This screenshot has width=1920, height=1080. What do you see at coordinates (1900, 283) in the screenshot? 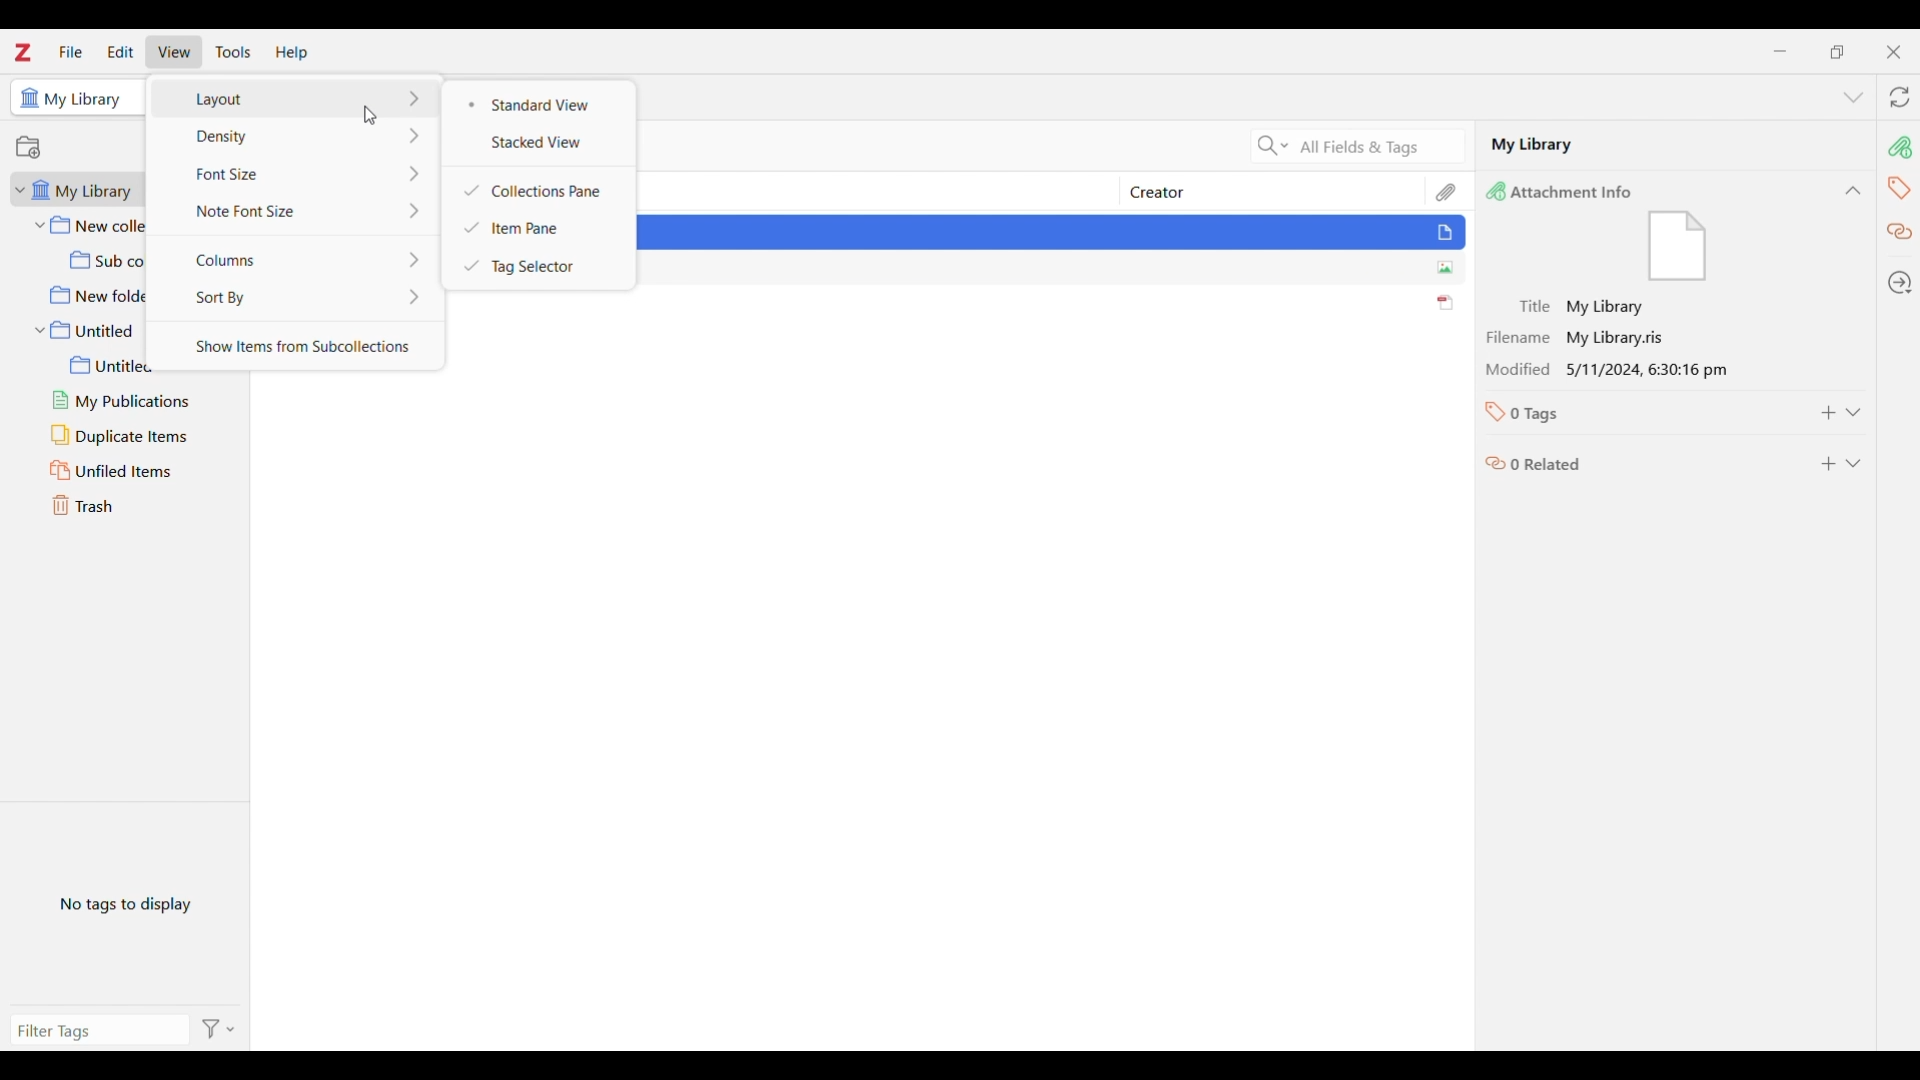
I see `Locate` at bounding box center [1900, 283].